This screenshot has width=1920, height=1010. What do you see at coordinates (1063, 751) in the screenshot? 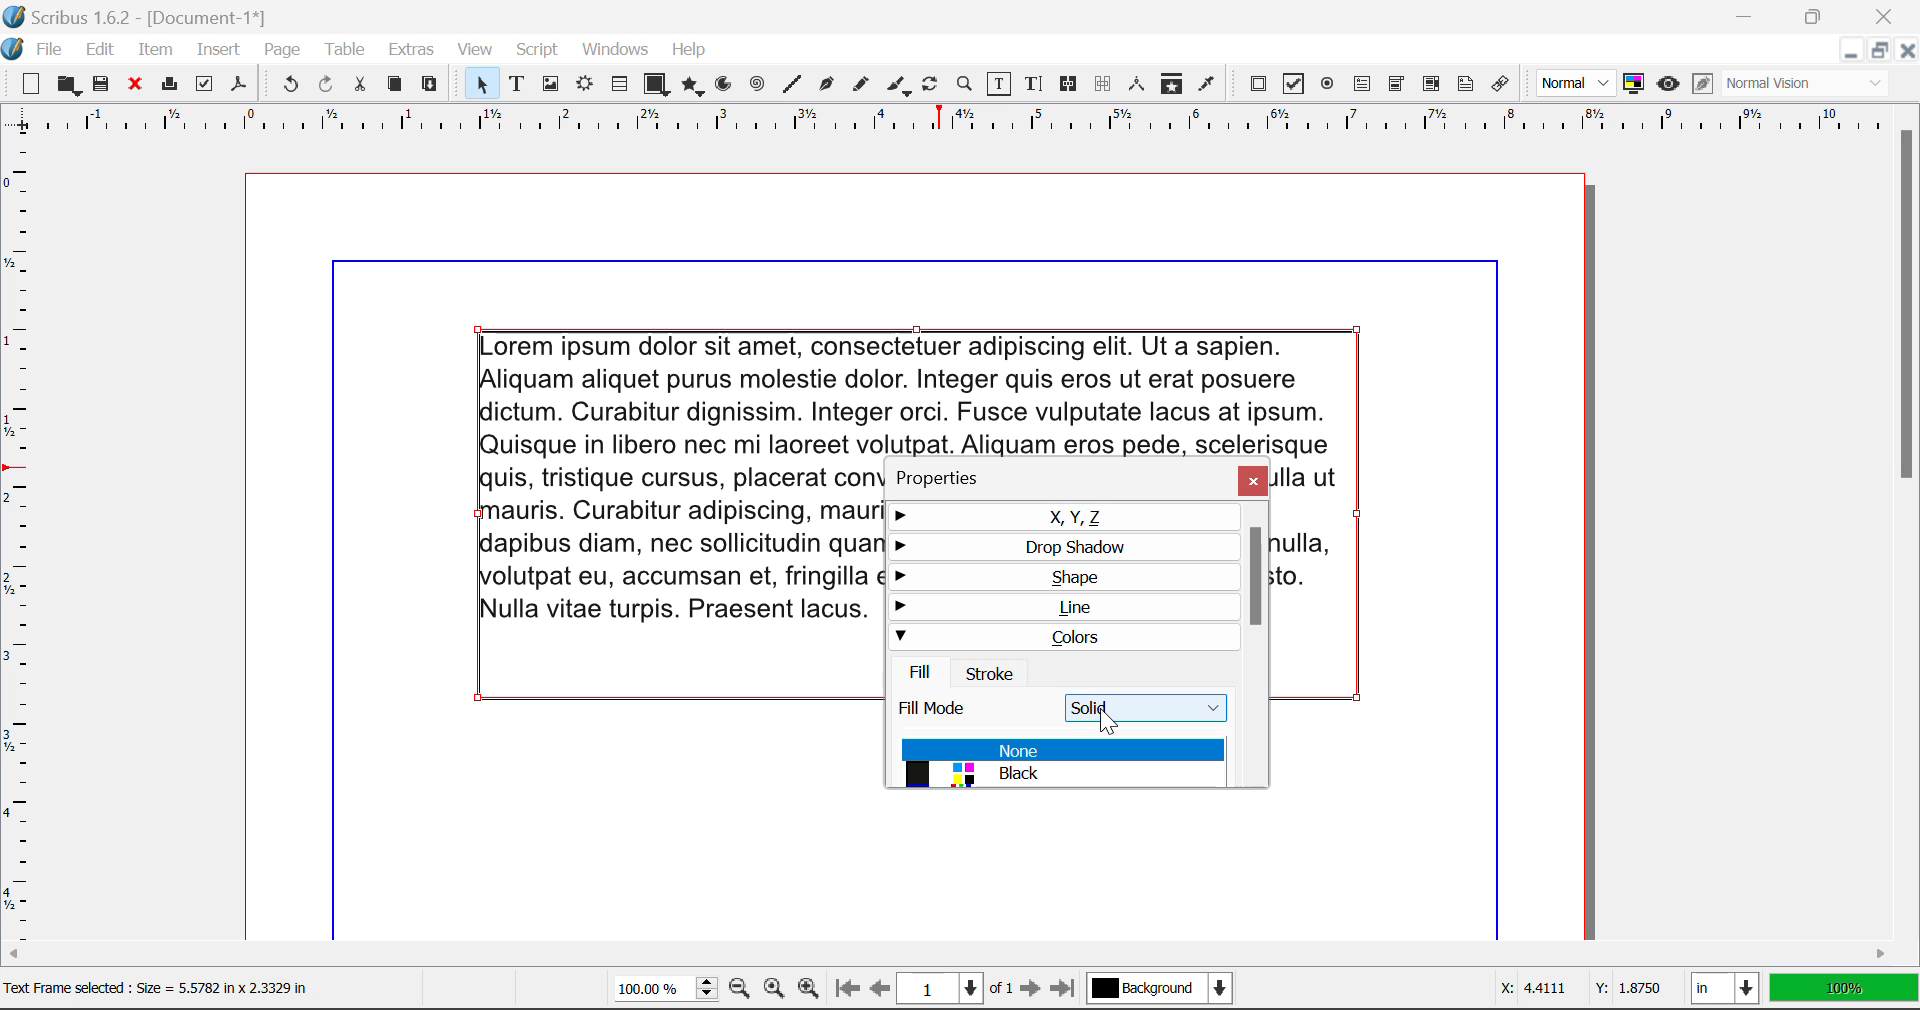
I see `None` at bounding box center [1063, 751].